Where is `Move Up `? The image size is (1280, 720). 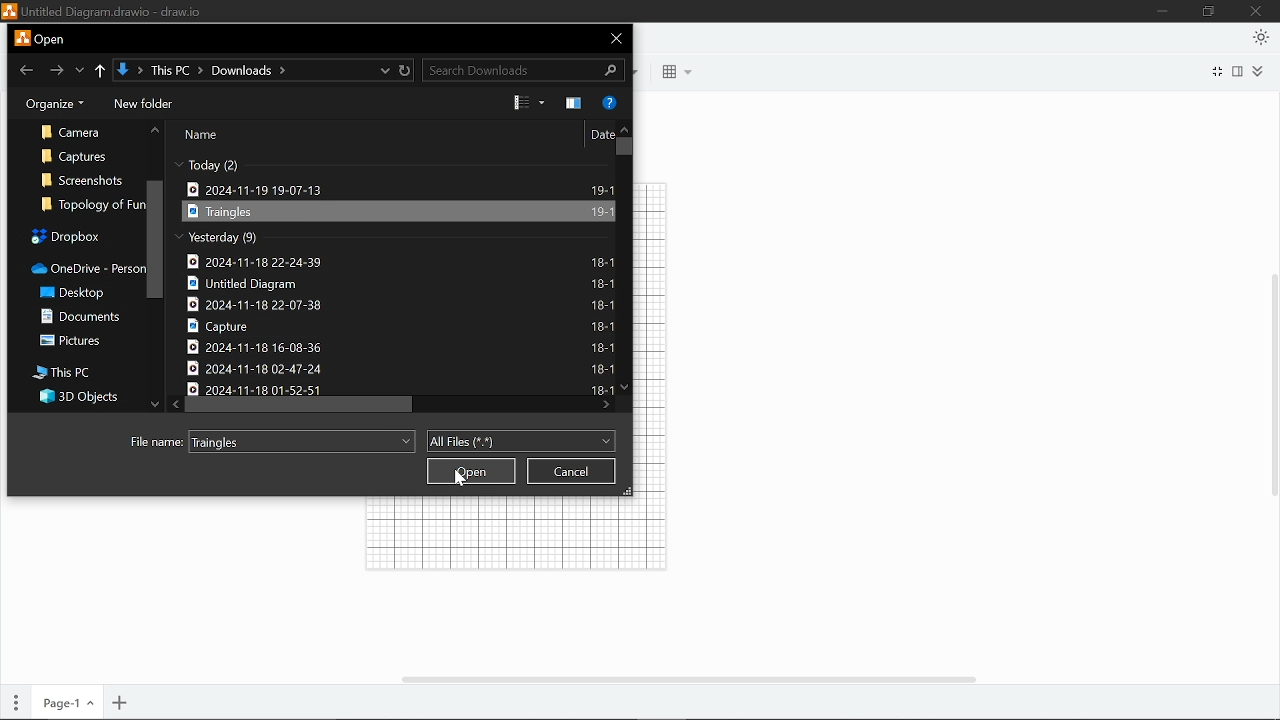 Move Up  is located at coordinates (154, 134).